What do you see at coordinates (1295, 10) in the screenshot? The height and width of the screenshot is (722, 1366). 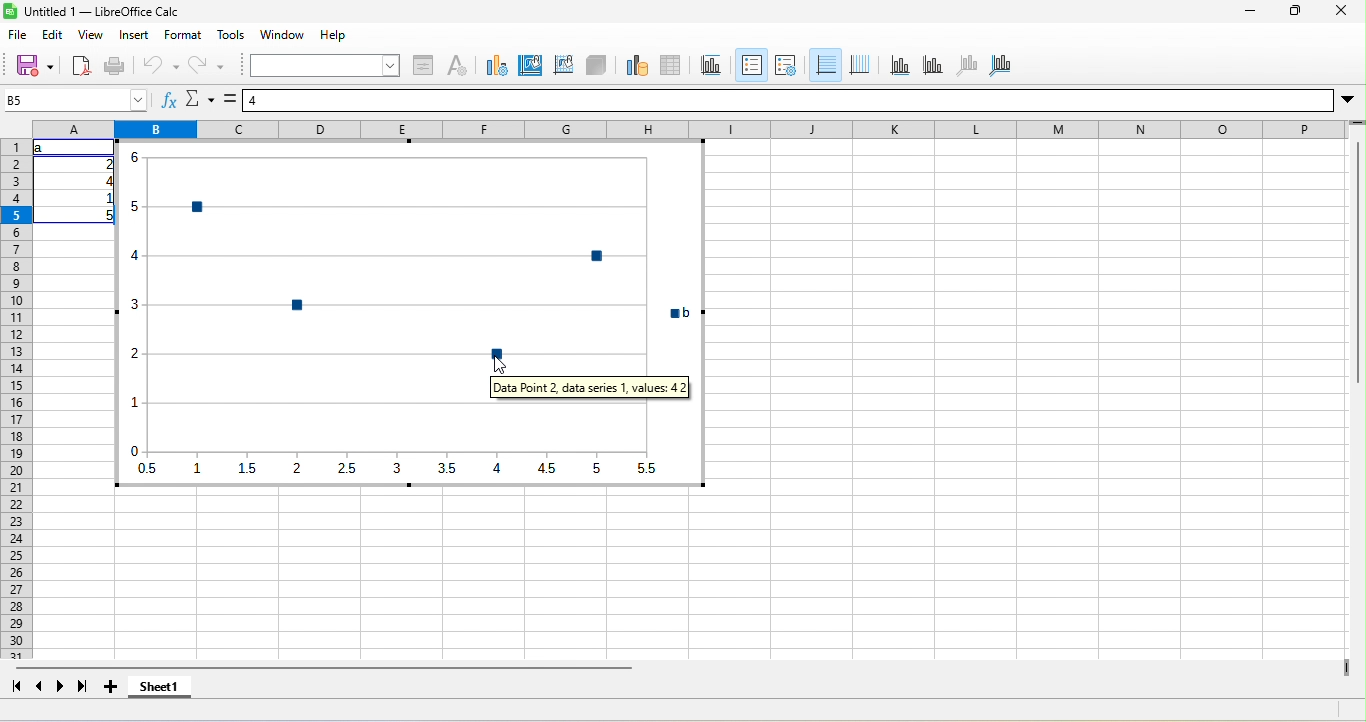 I see `maximize` at bounding box center [1295, 10].